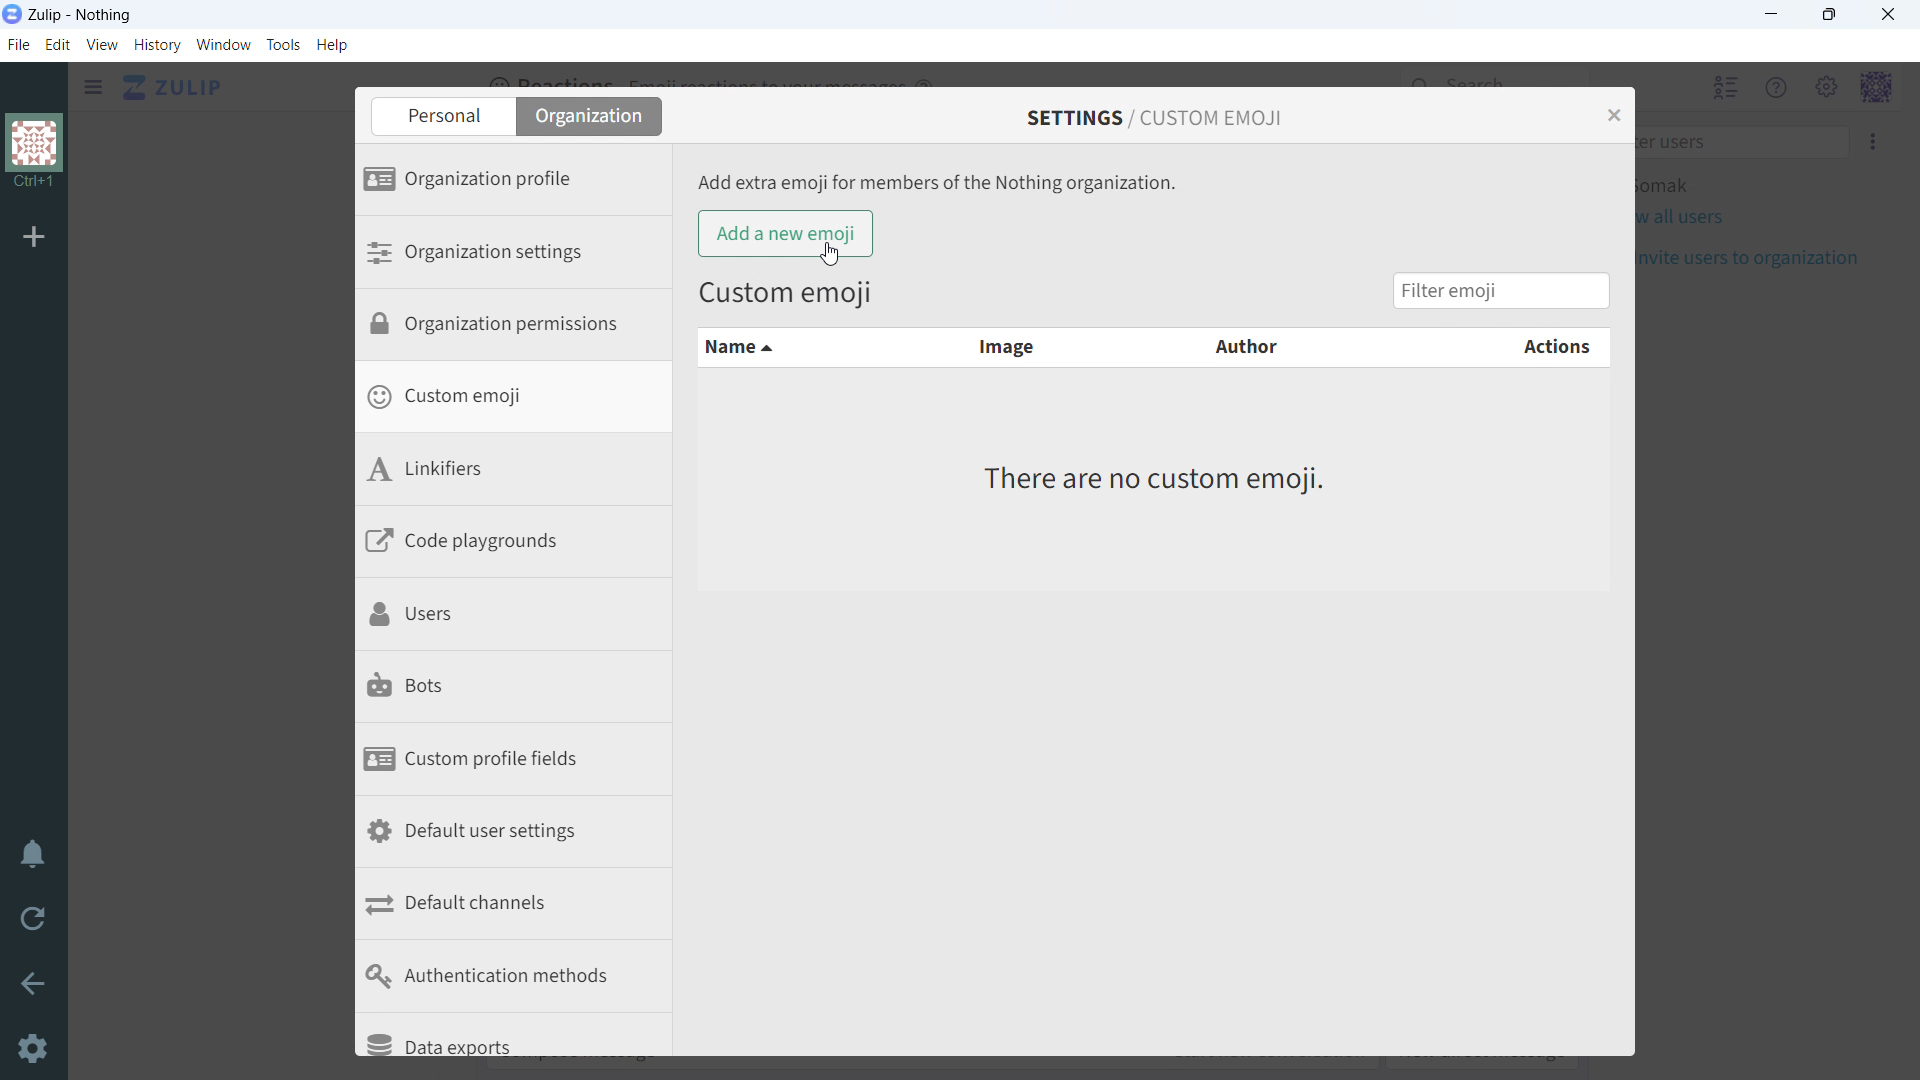 Image resolution: width=1920 pixels, height=1080 pixels. I want to click on filter users, so click(1745, 143).